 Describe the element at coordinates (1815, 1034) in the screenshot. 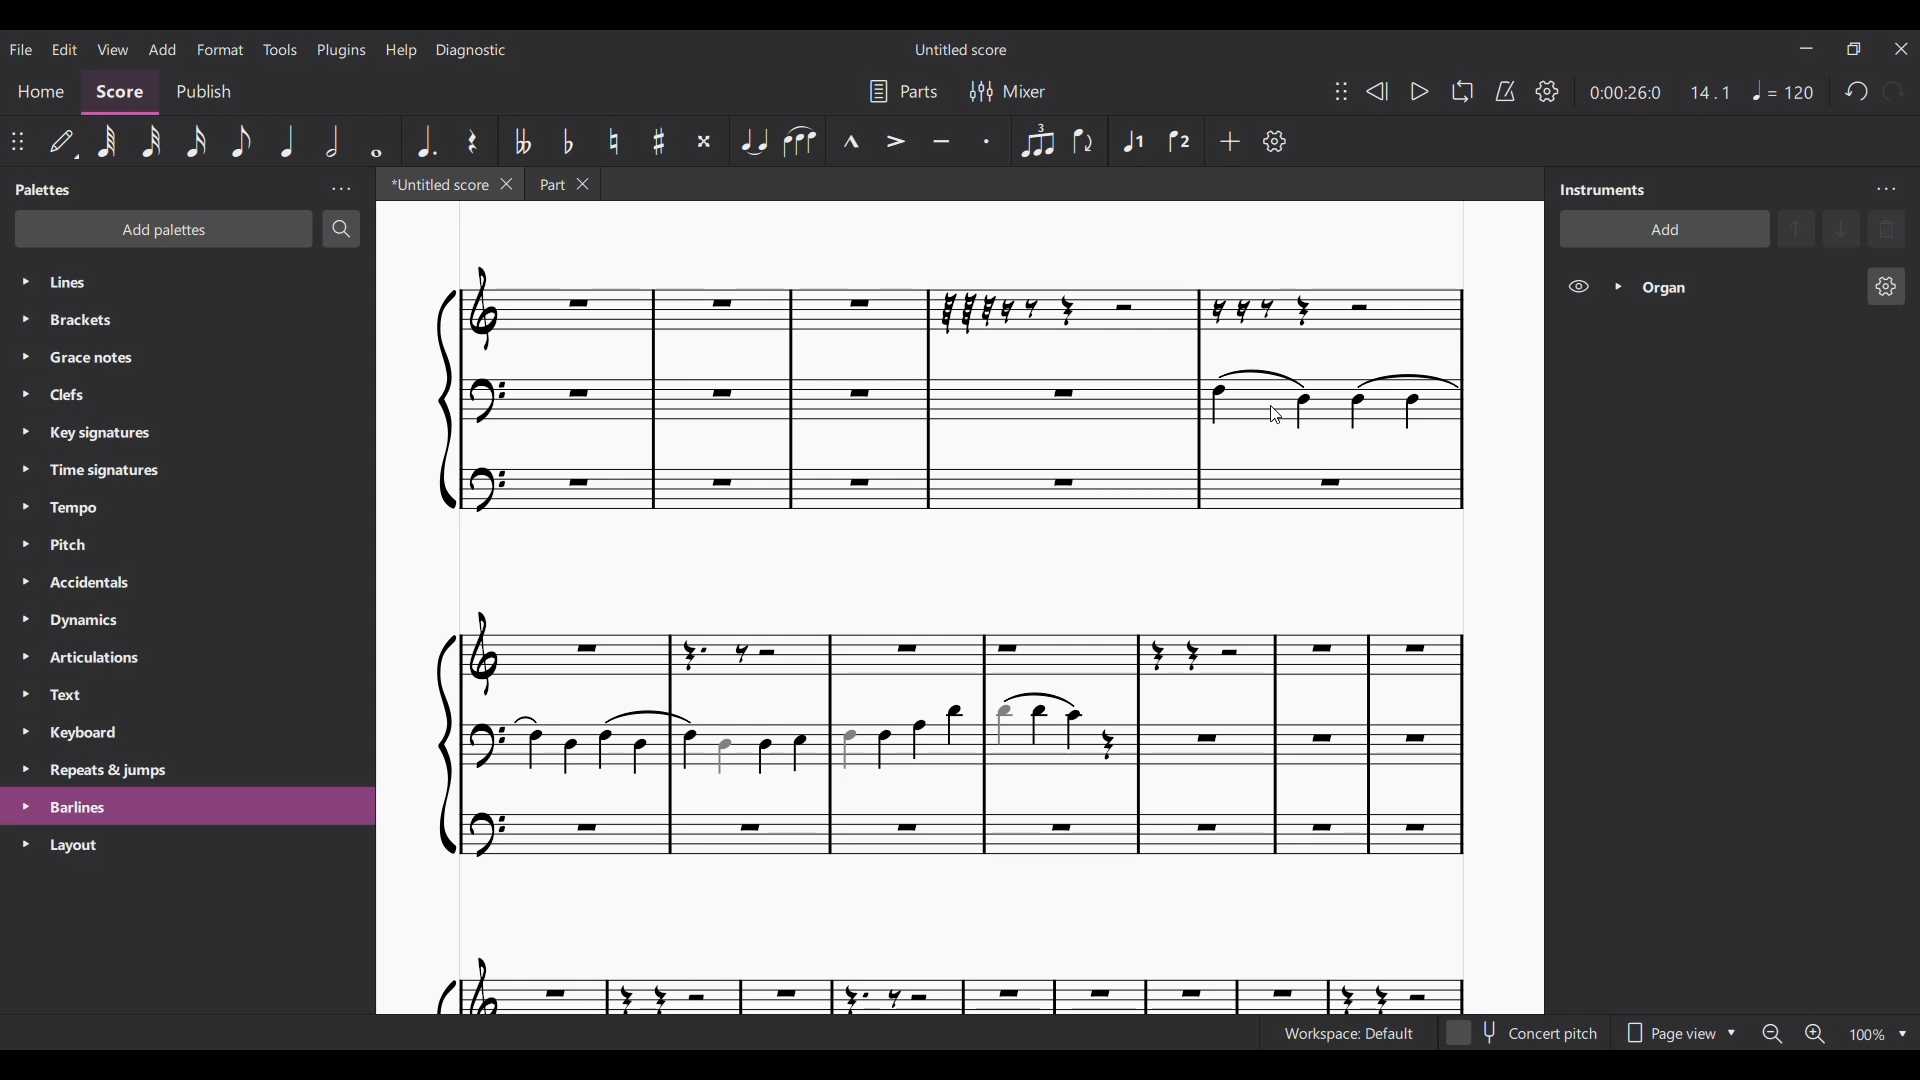

I see `Zoom in` at that location.